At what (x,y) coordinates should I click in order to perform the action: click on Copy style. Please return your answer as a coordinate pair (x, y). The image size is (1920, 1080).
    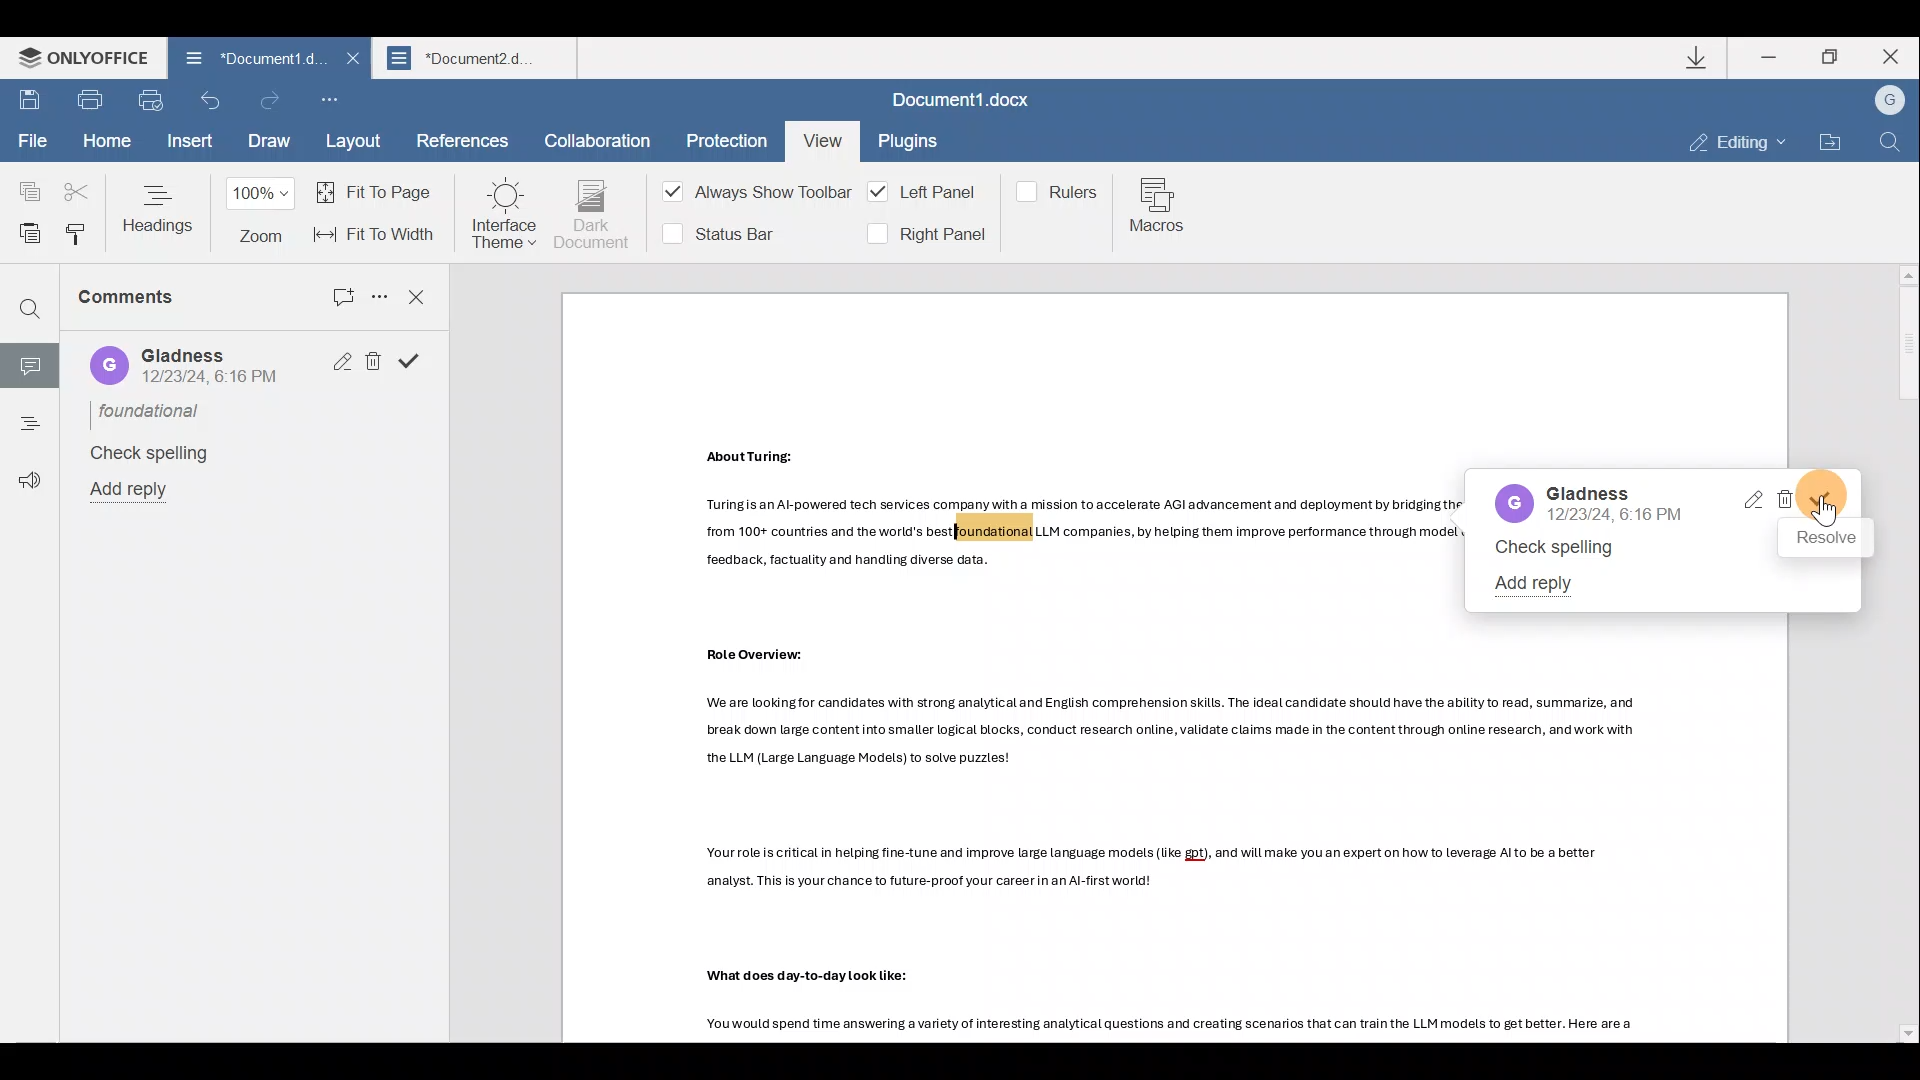
    Looking at the image, I should click on (76, 234).